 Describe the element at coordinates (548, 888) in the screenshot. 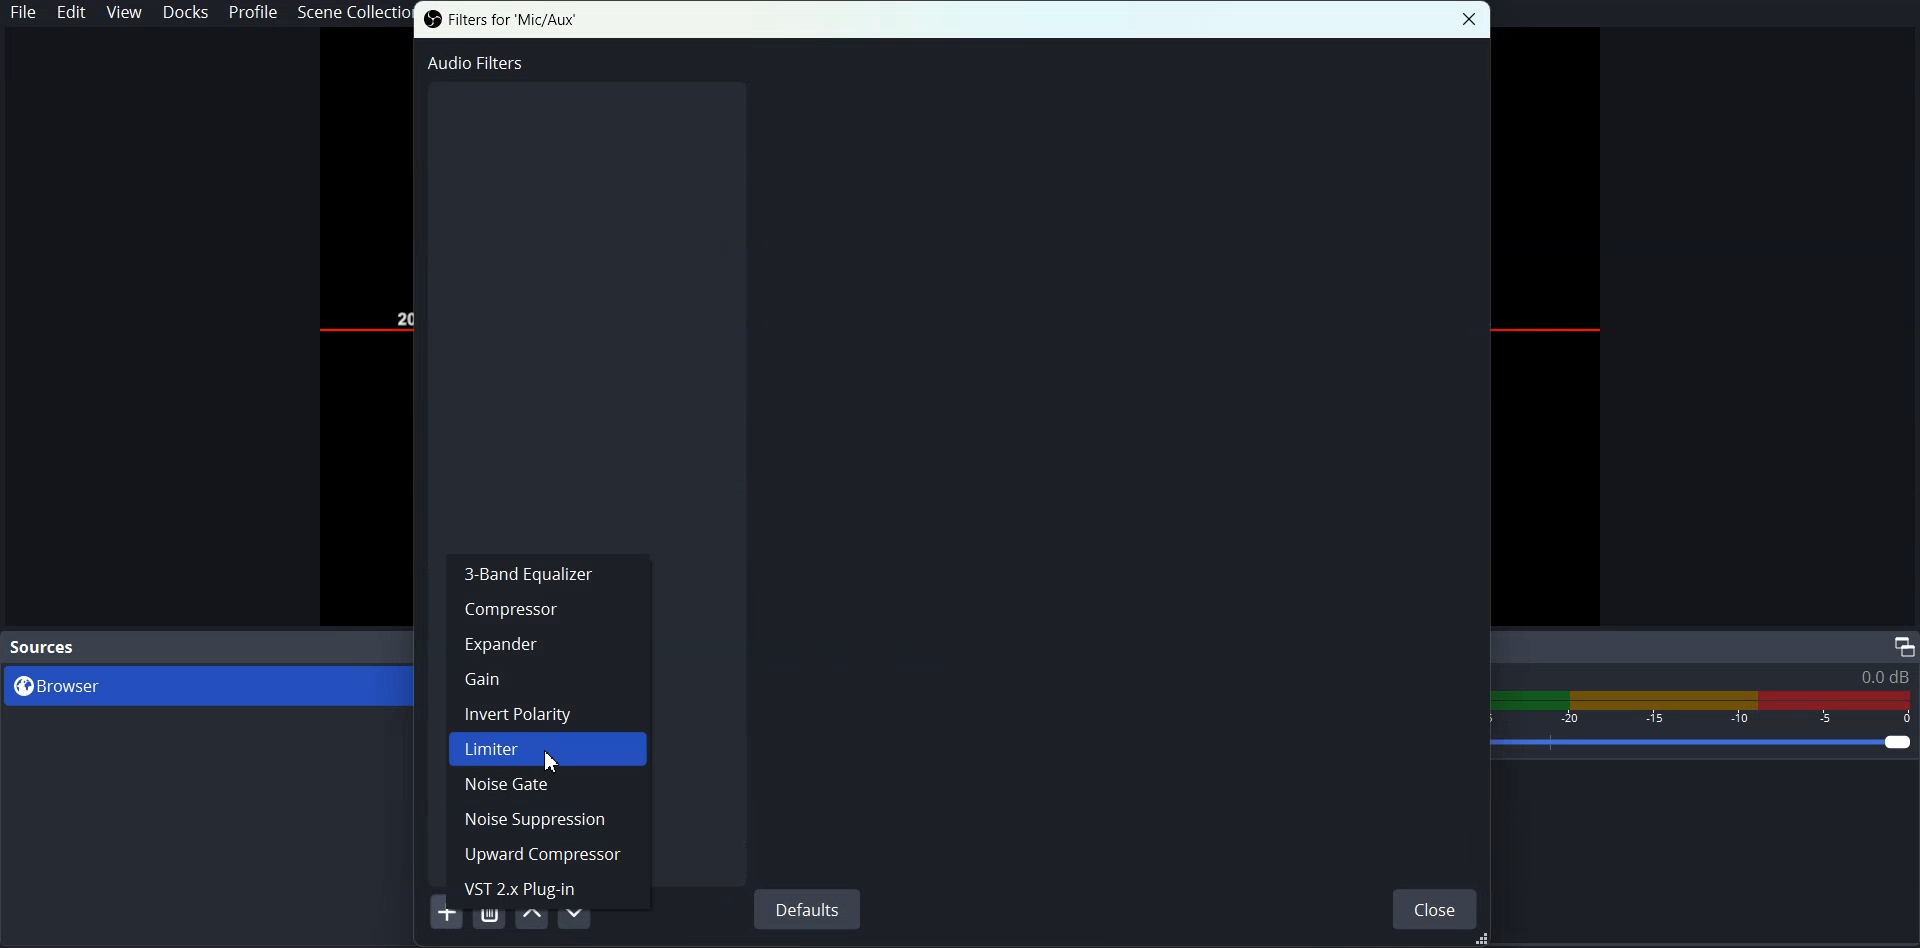

I see `VST 2.x Plug-in` at that location.